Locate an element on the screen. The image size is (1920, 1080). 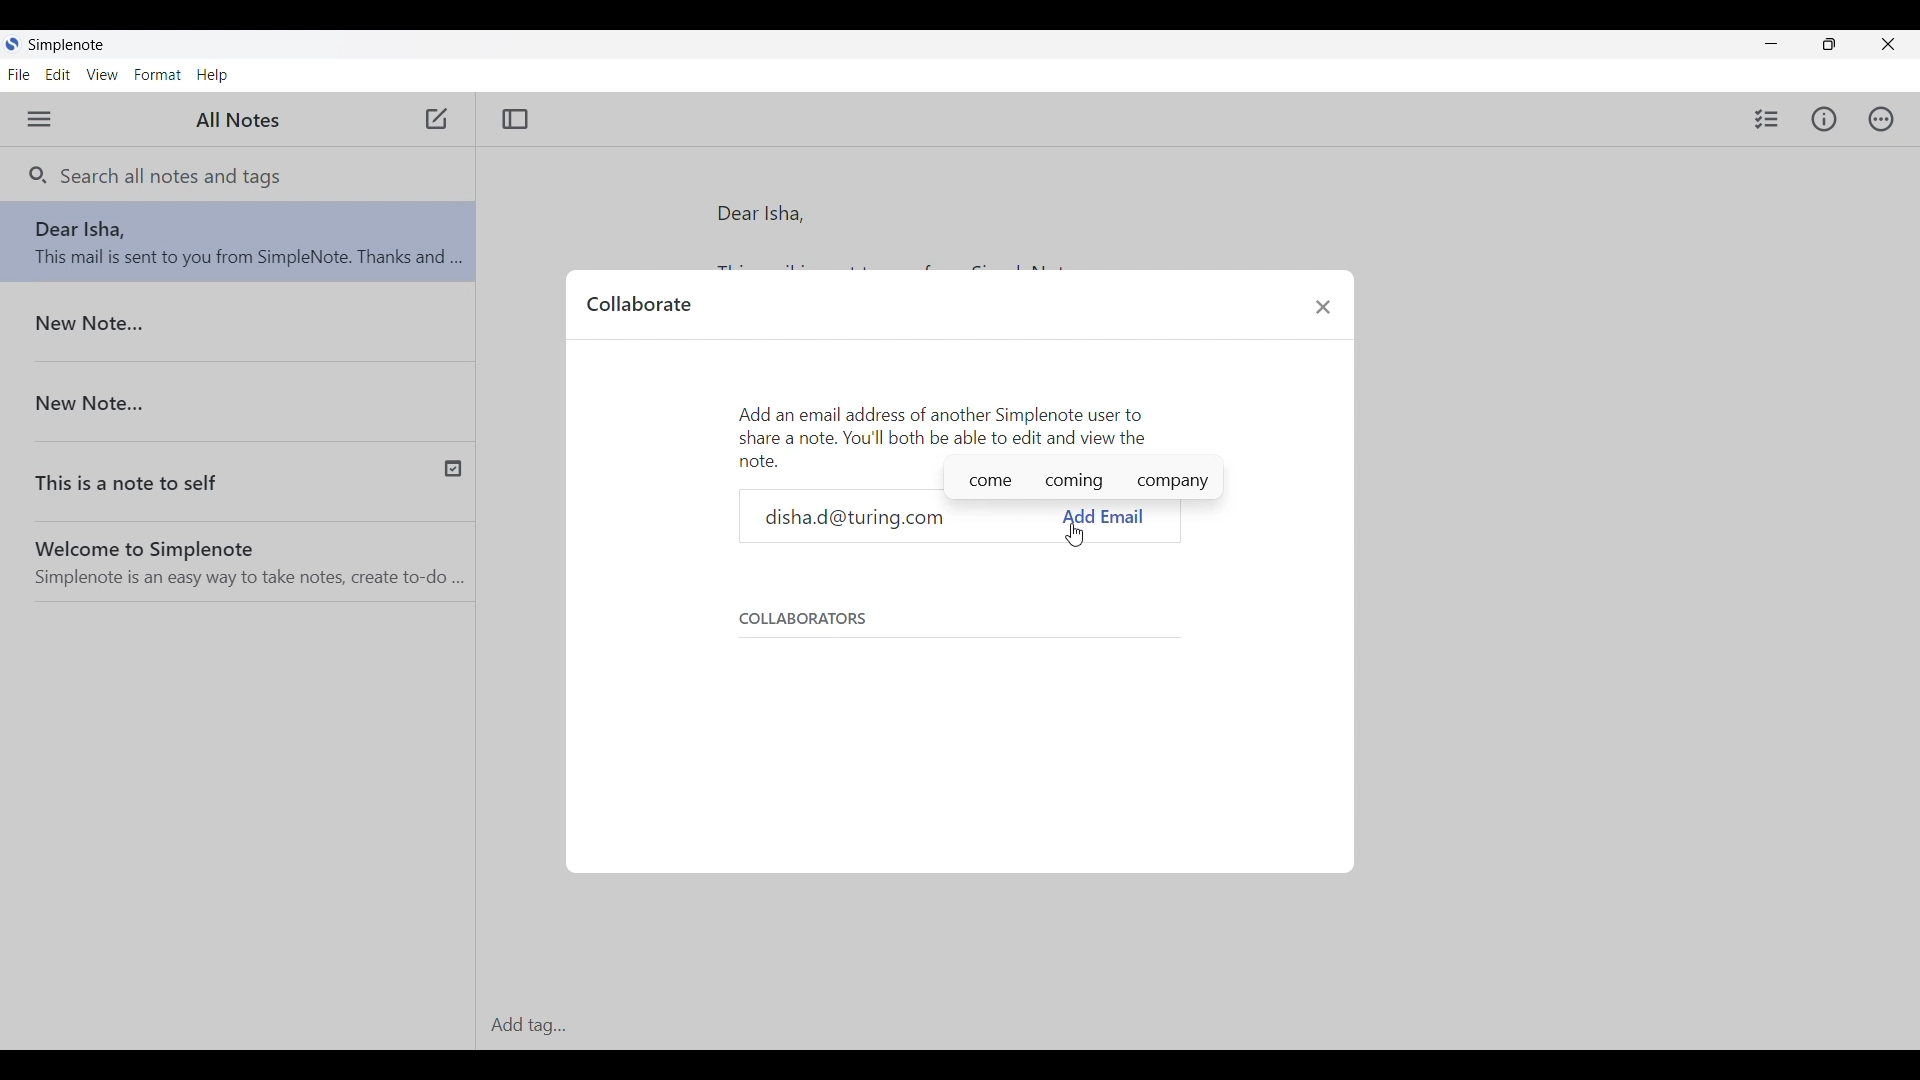
Minimize is located at coordinates (1772, 44).